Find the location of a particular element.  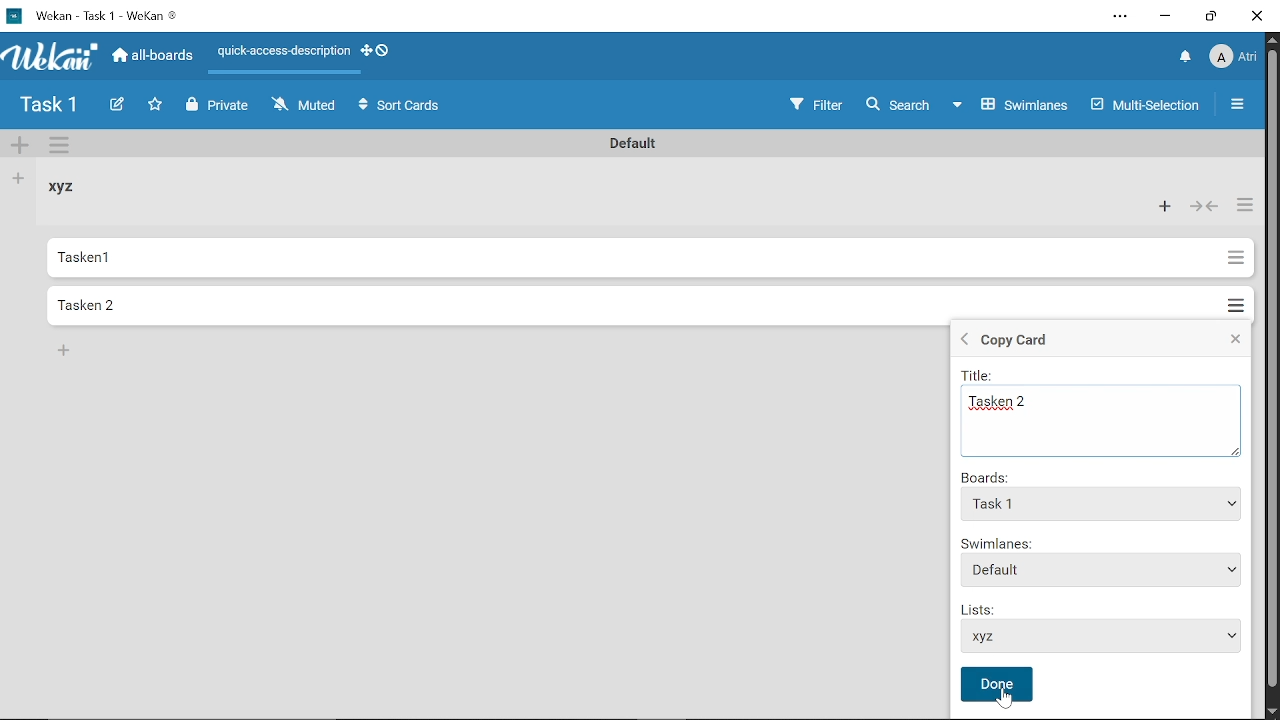

Scroller is located at coordinates (1272, 376).